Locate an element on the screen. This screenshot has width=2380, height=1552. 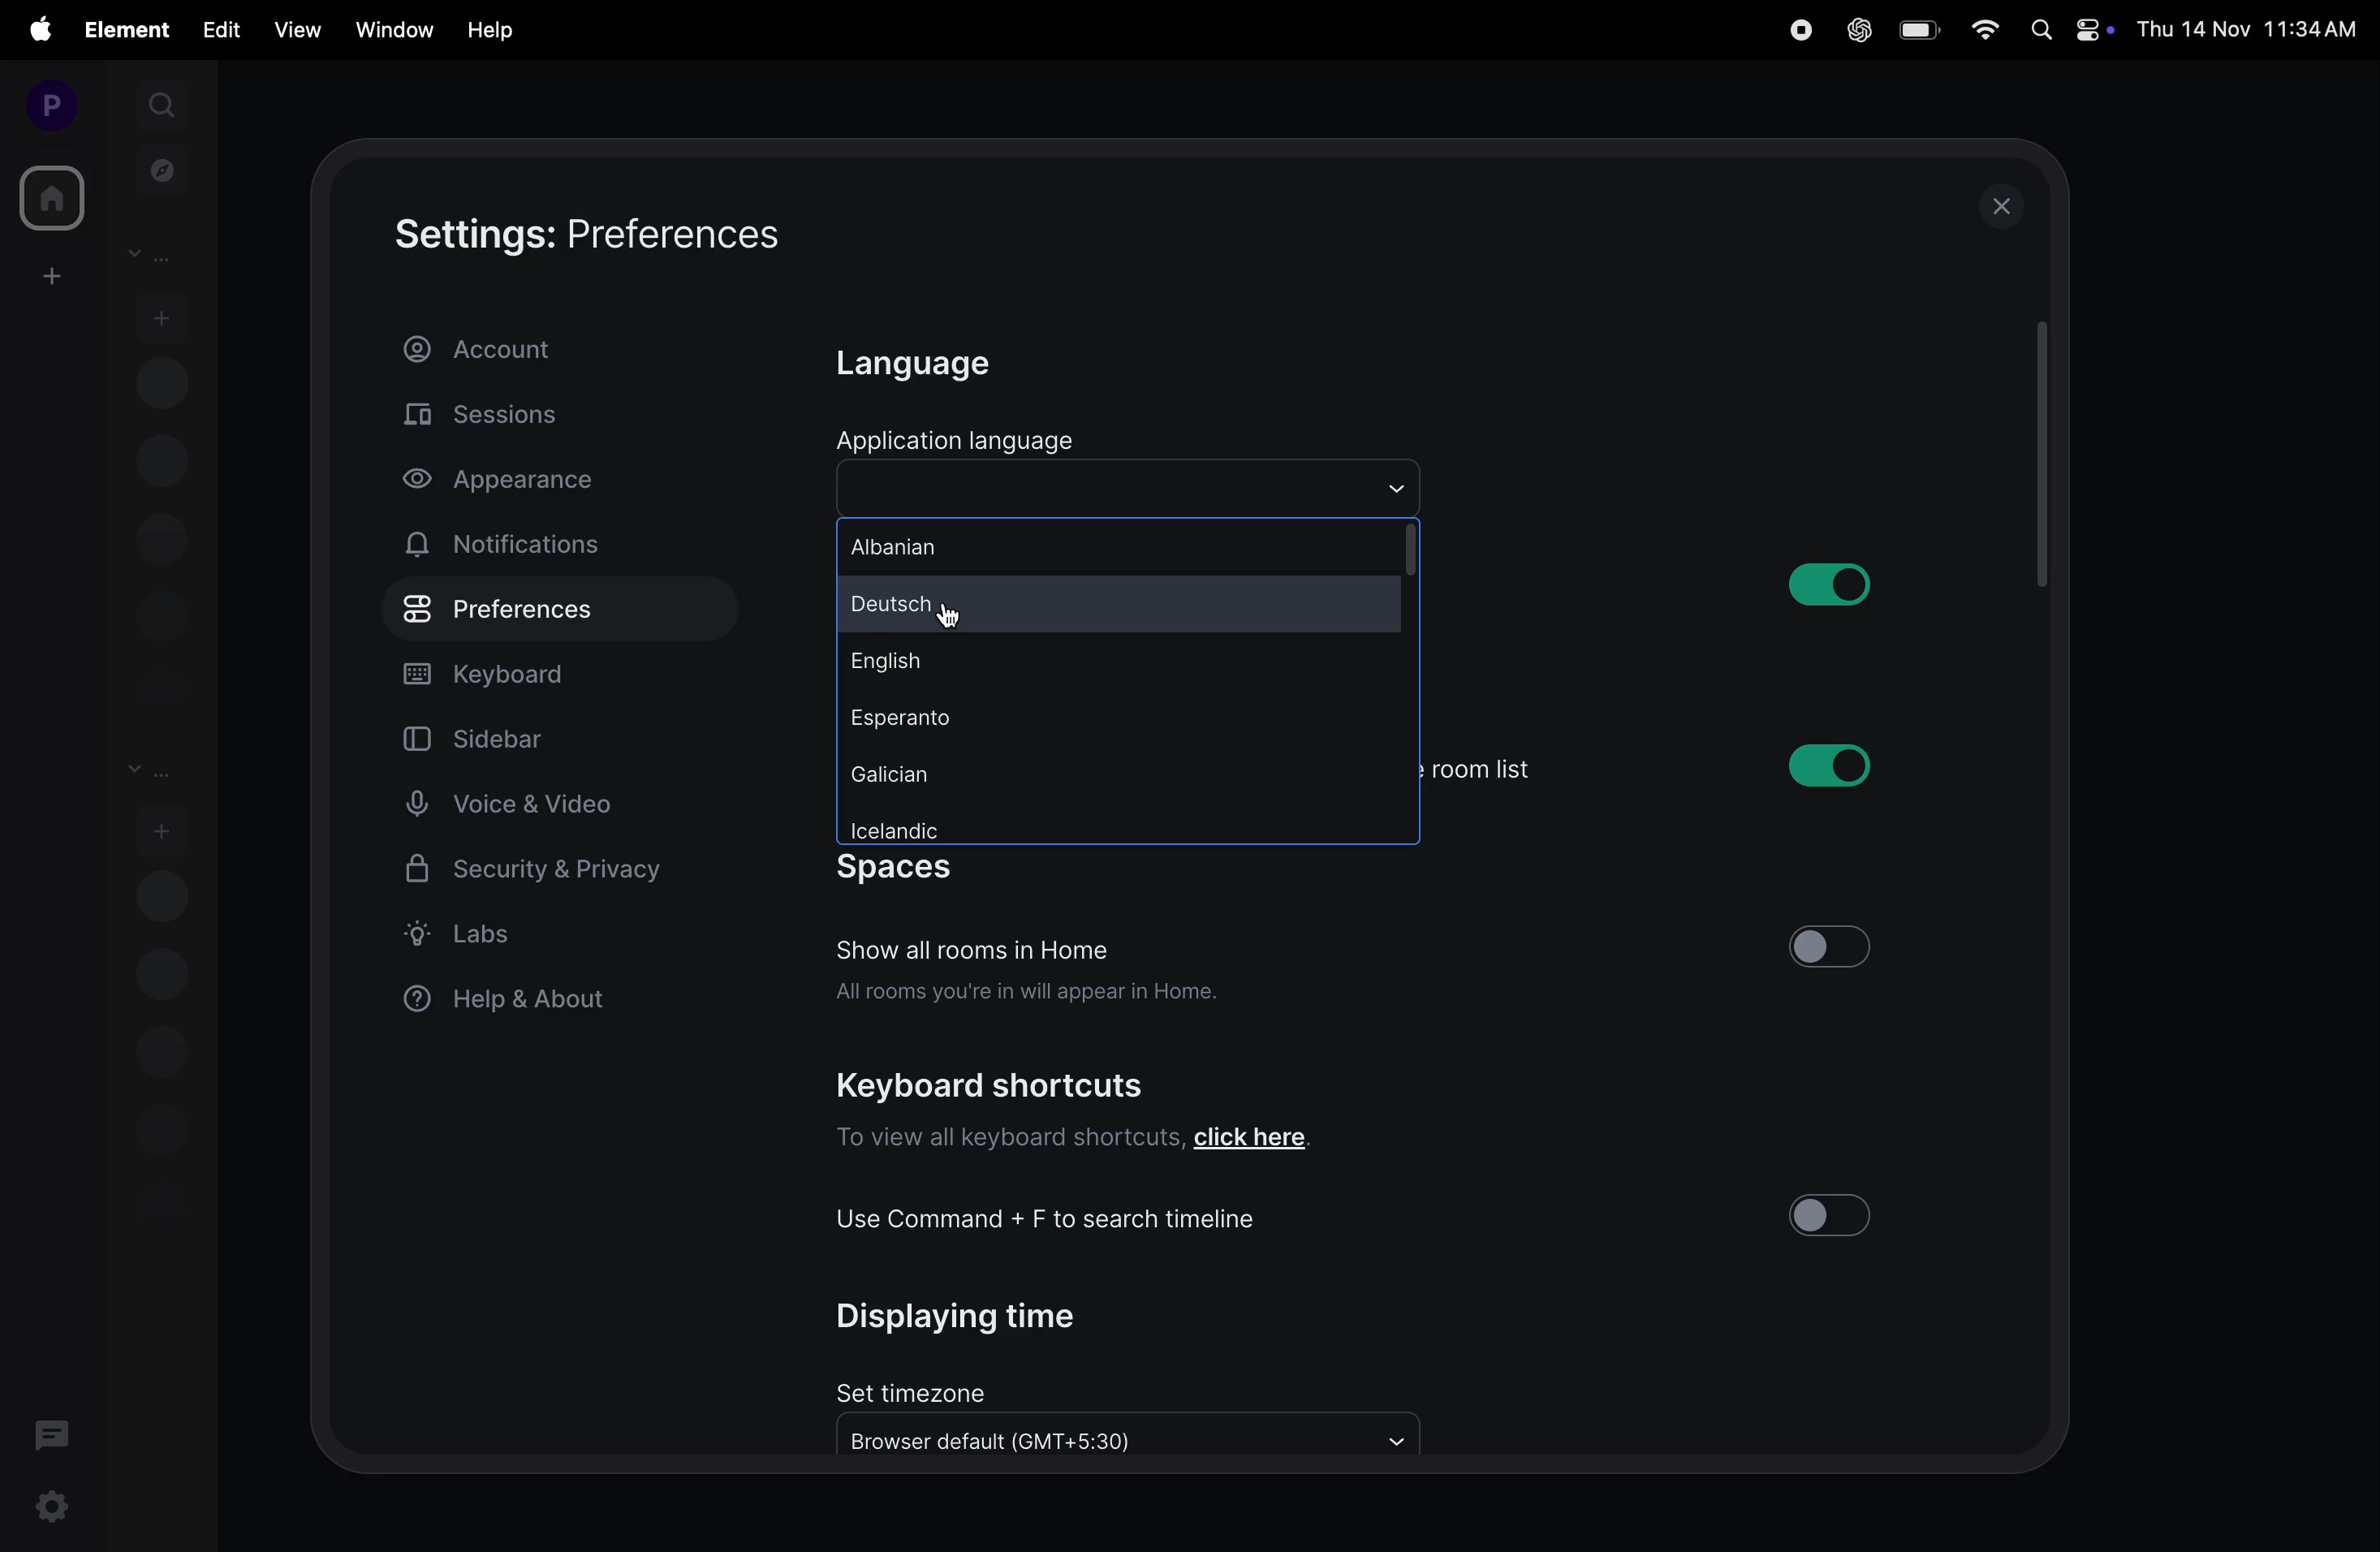
button is located at coordinates (1847, 764).